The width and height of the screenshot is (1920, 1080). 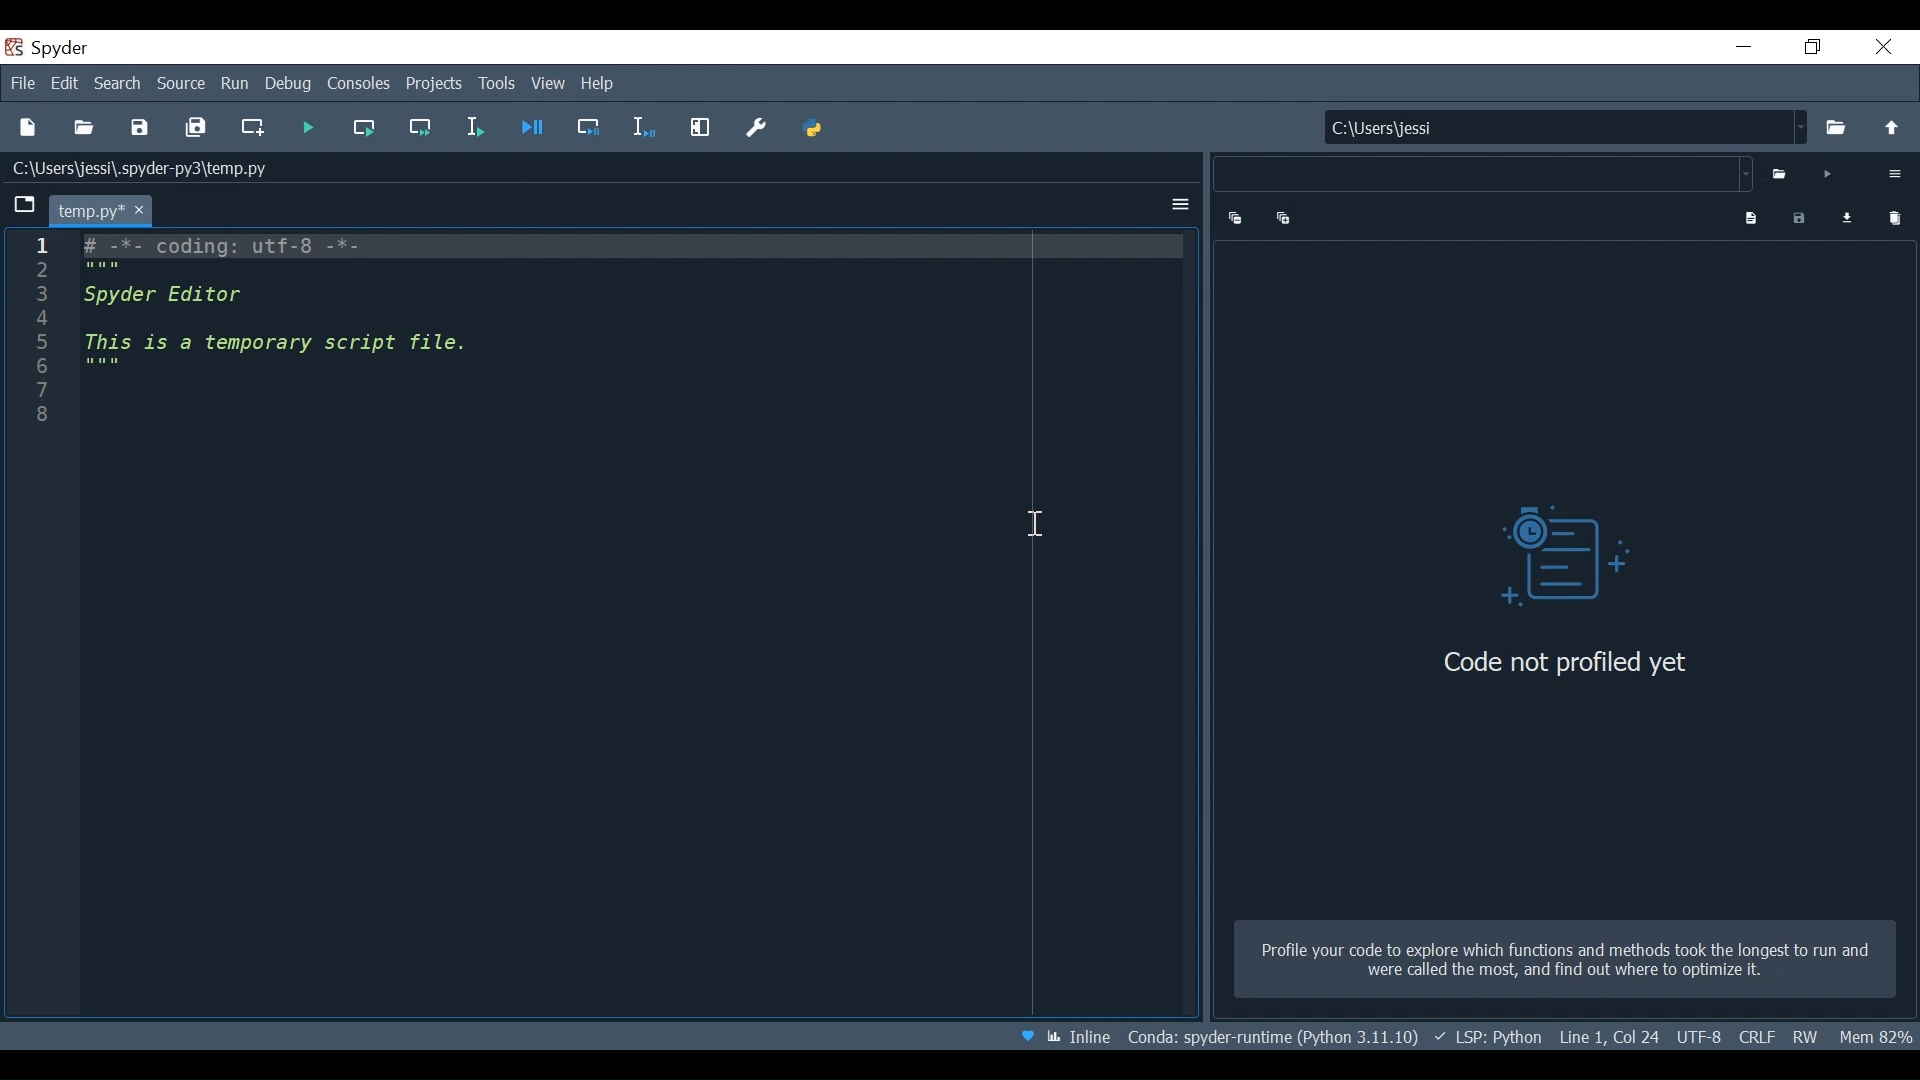 I want to click on Run, so click(x=233, y=83).